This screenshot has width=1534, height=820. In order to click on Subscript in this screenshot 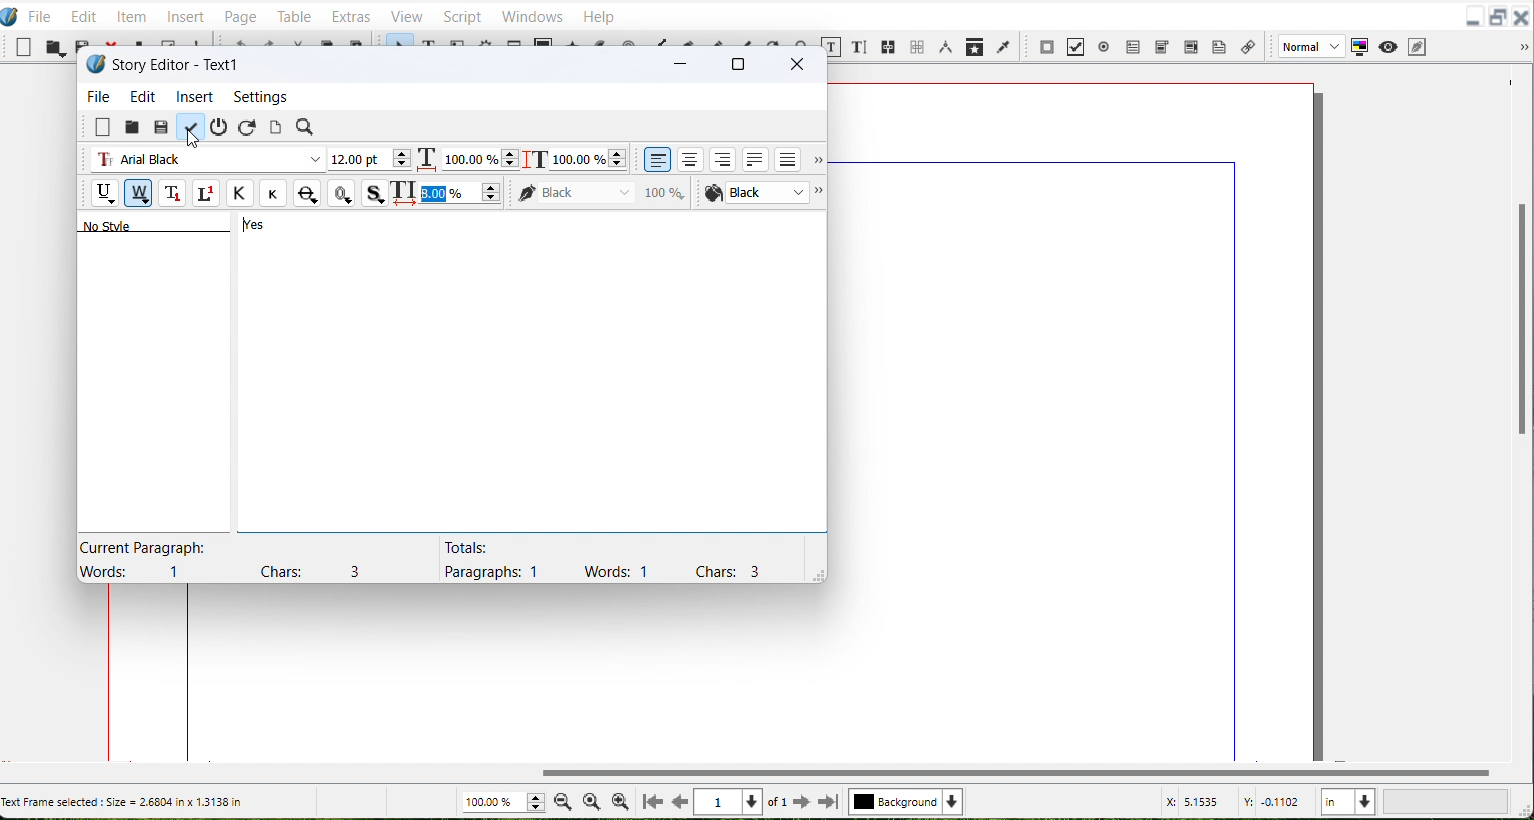, I will do `click(171, 193)`.